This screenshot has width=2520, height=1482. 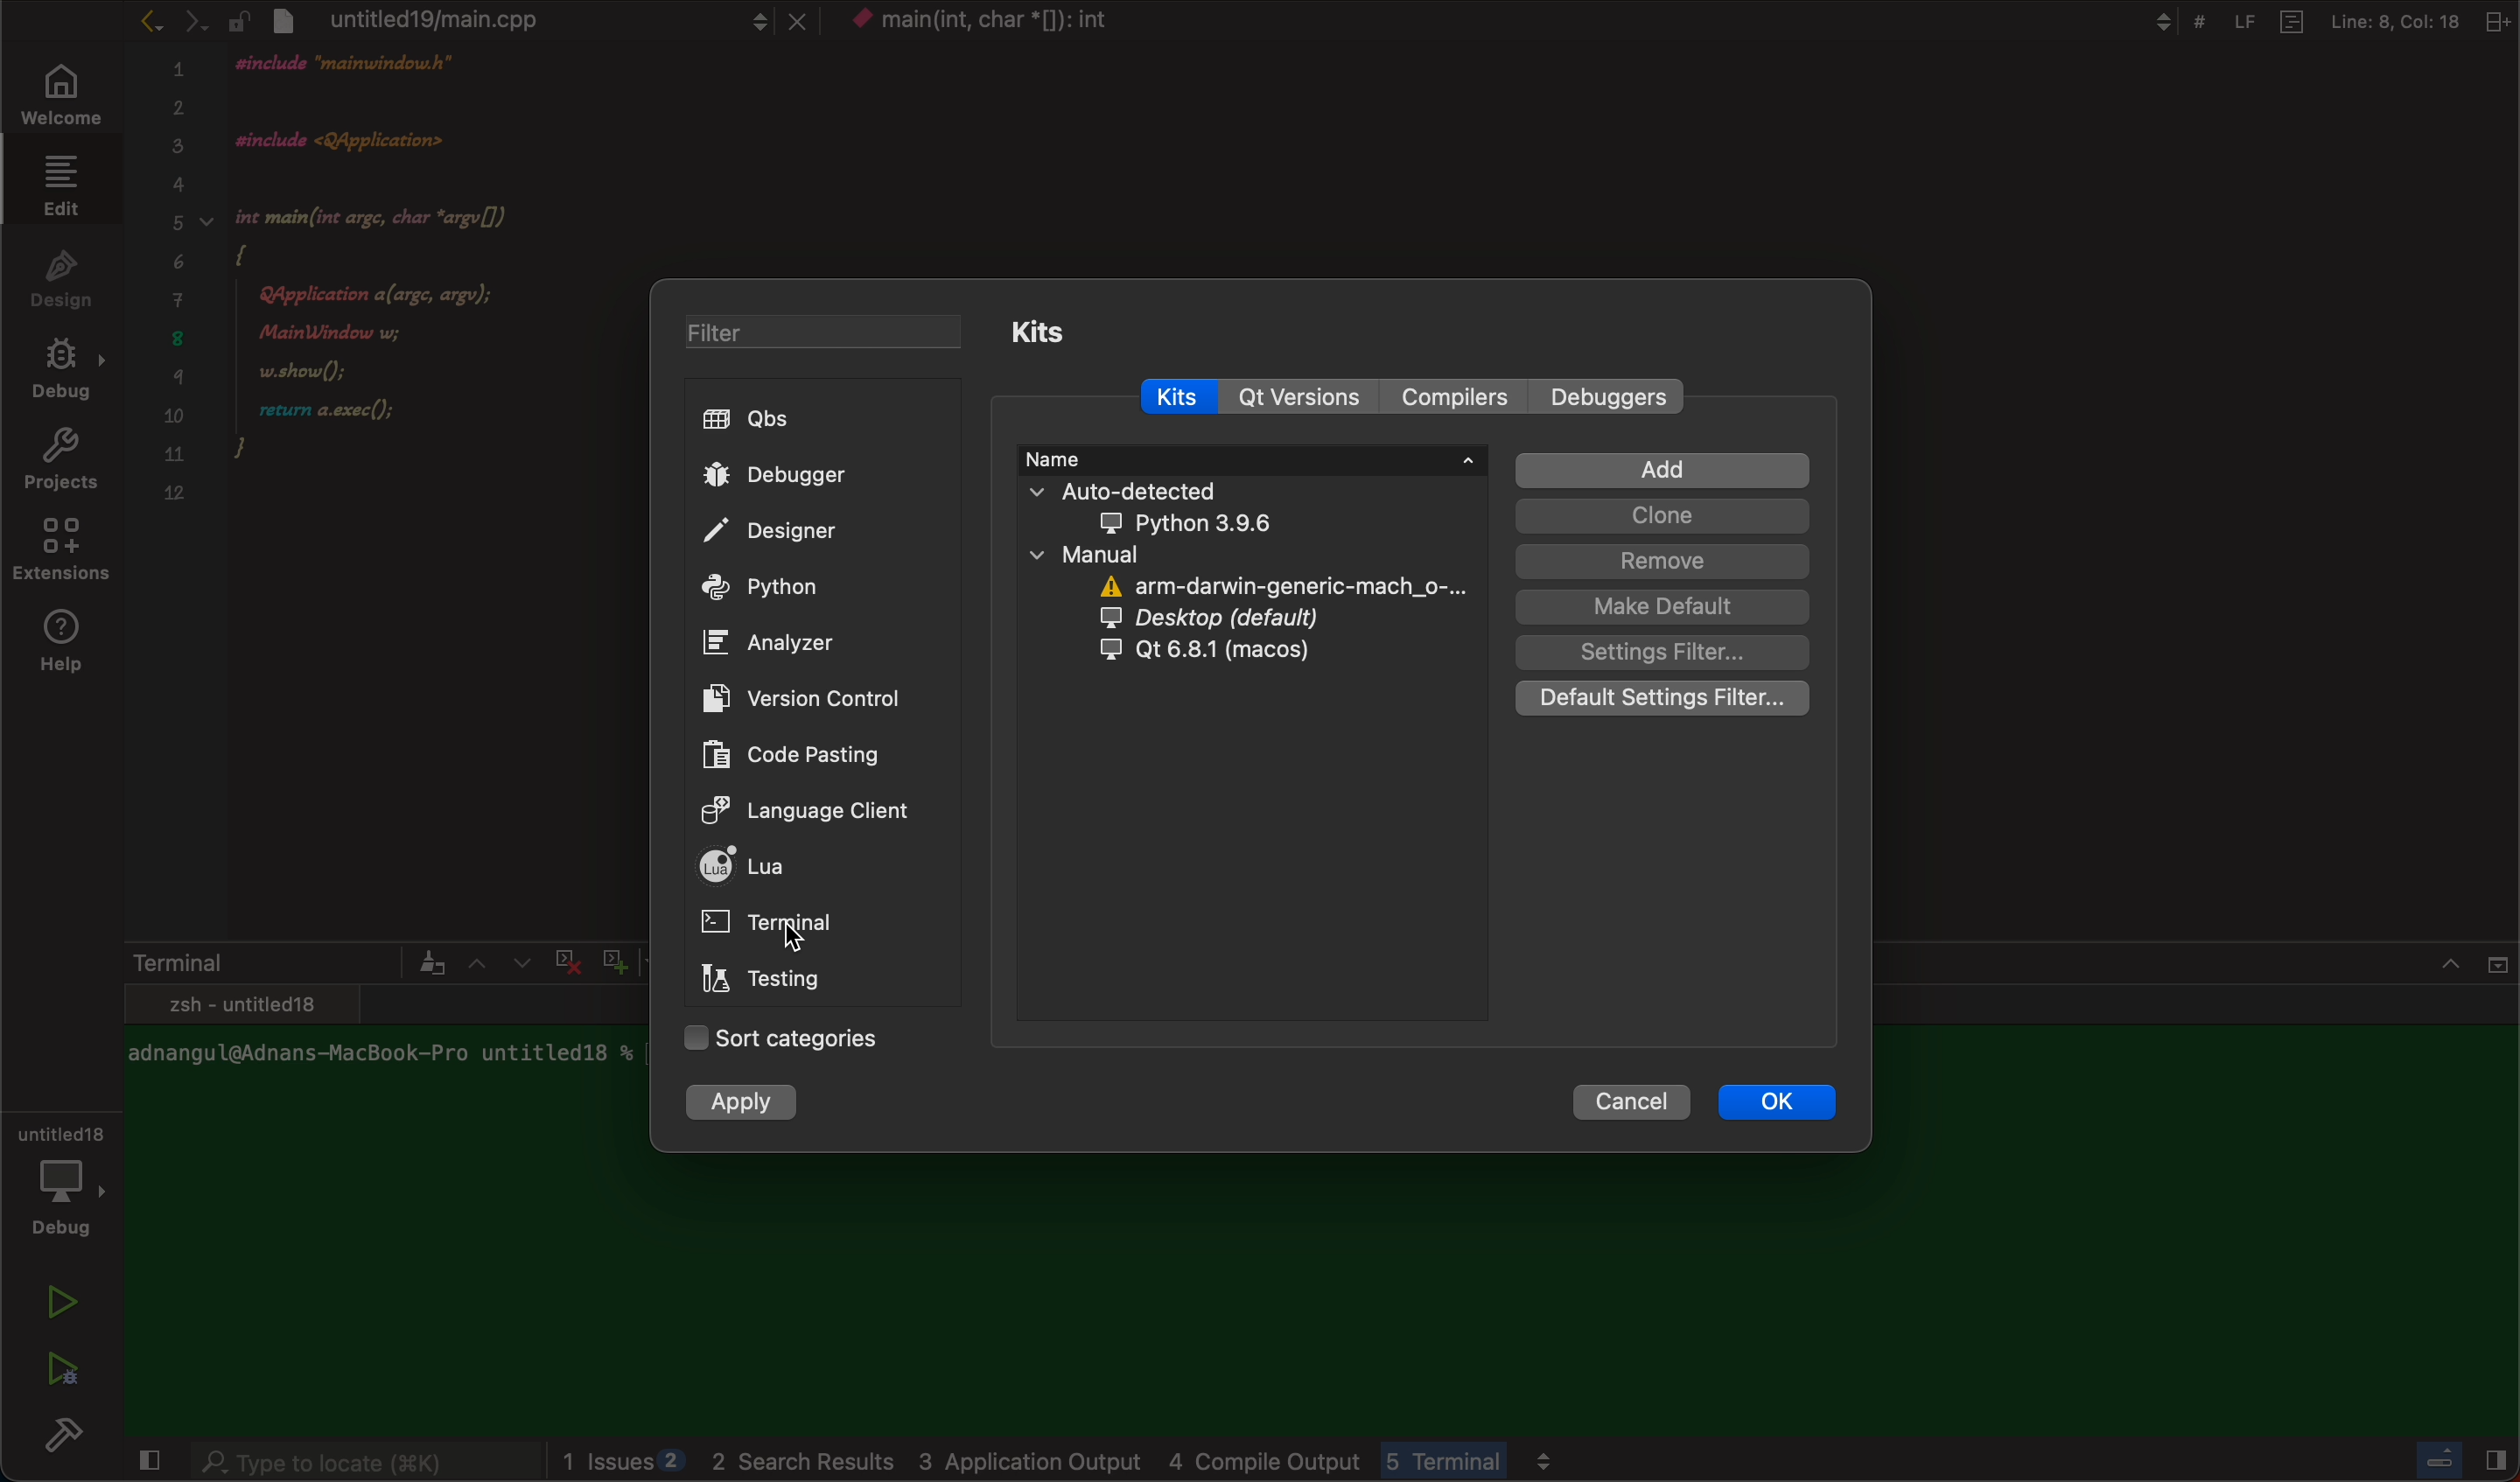 I want to click on on mouse down, so click(x=801, y=941).